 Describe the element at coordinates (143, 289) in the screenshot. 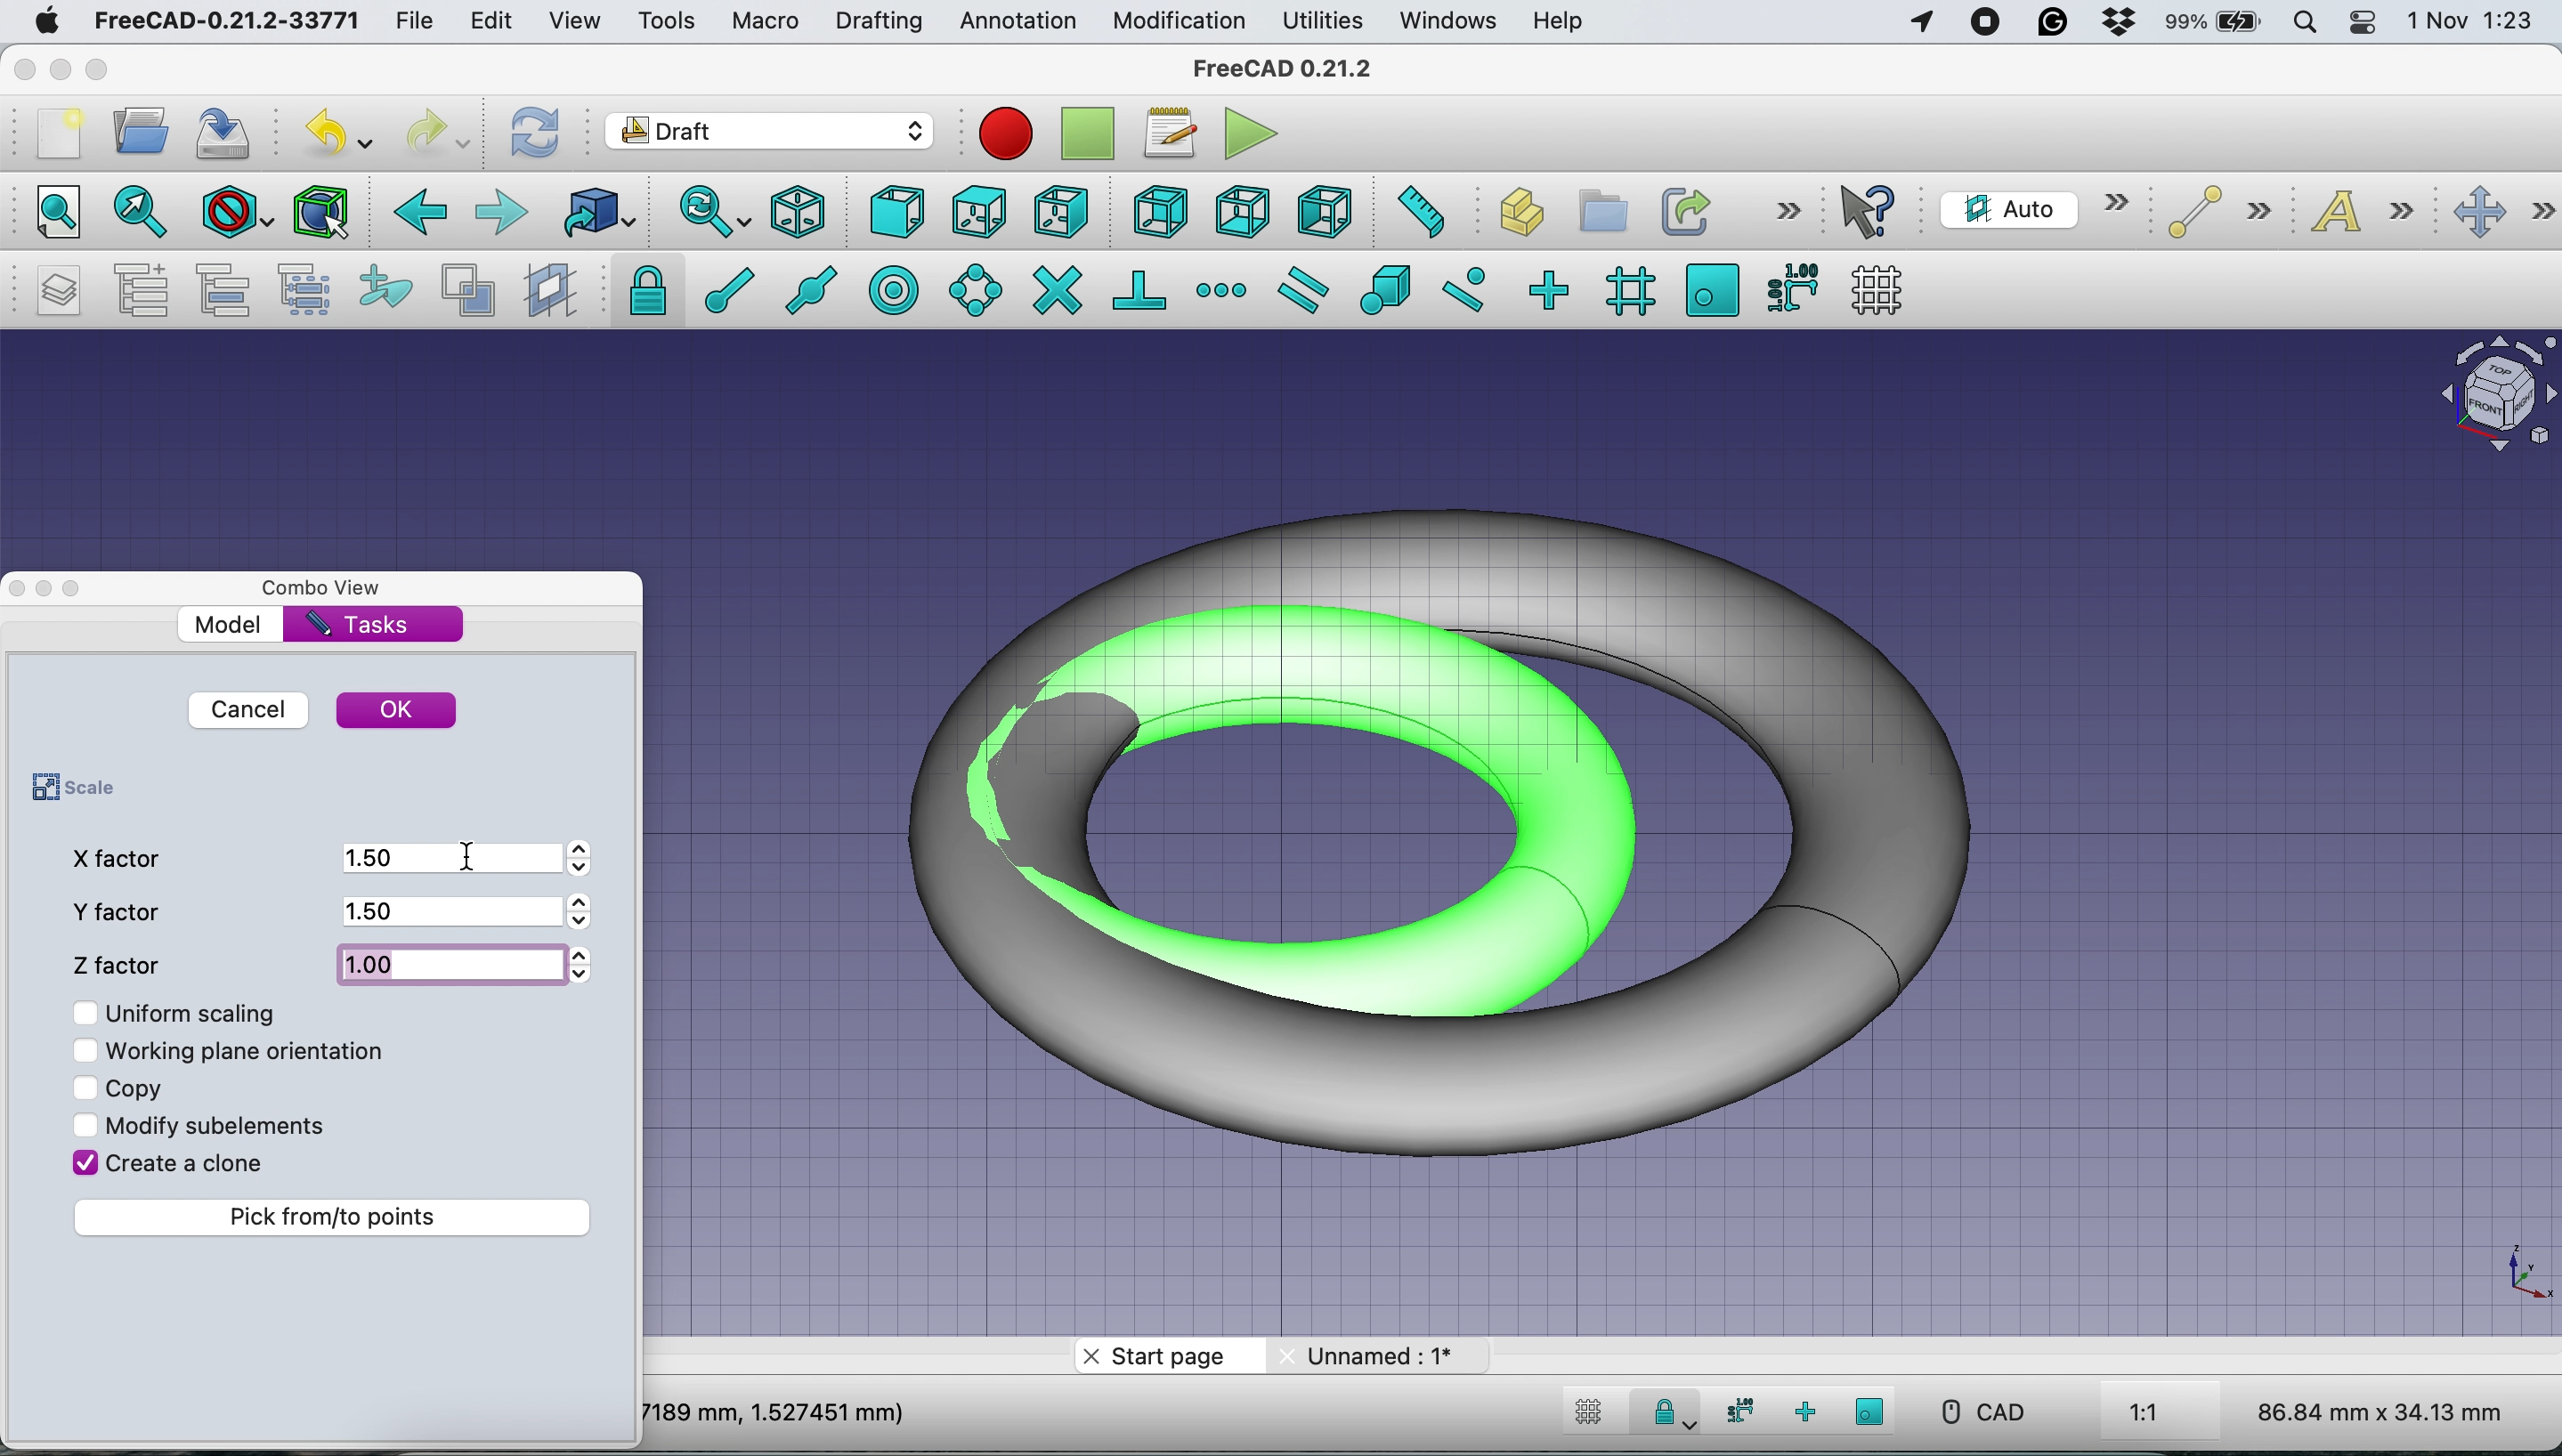

I see `add a new named group` at that location.